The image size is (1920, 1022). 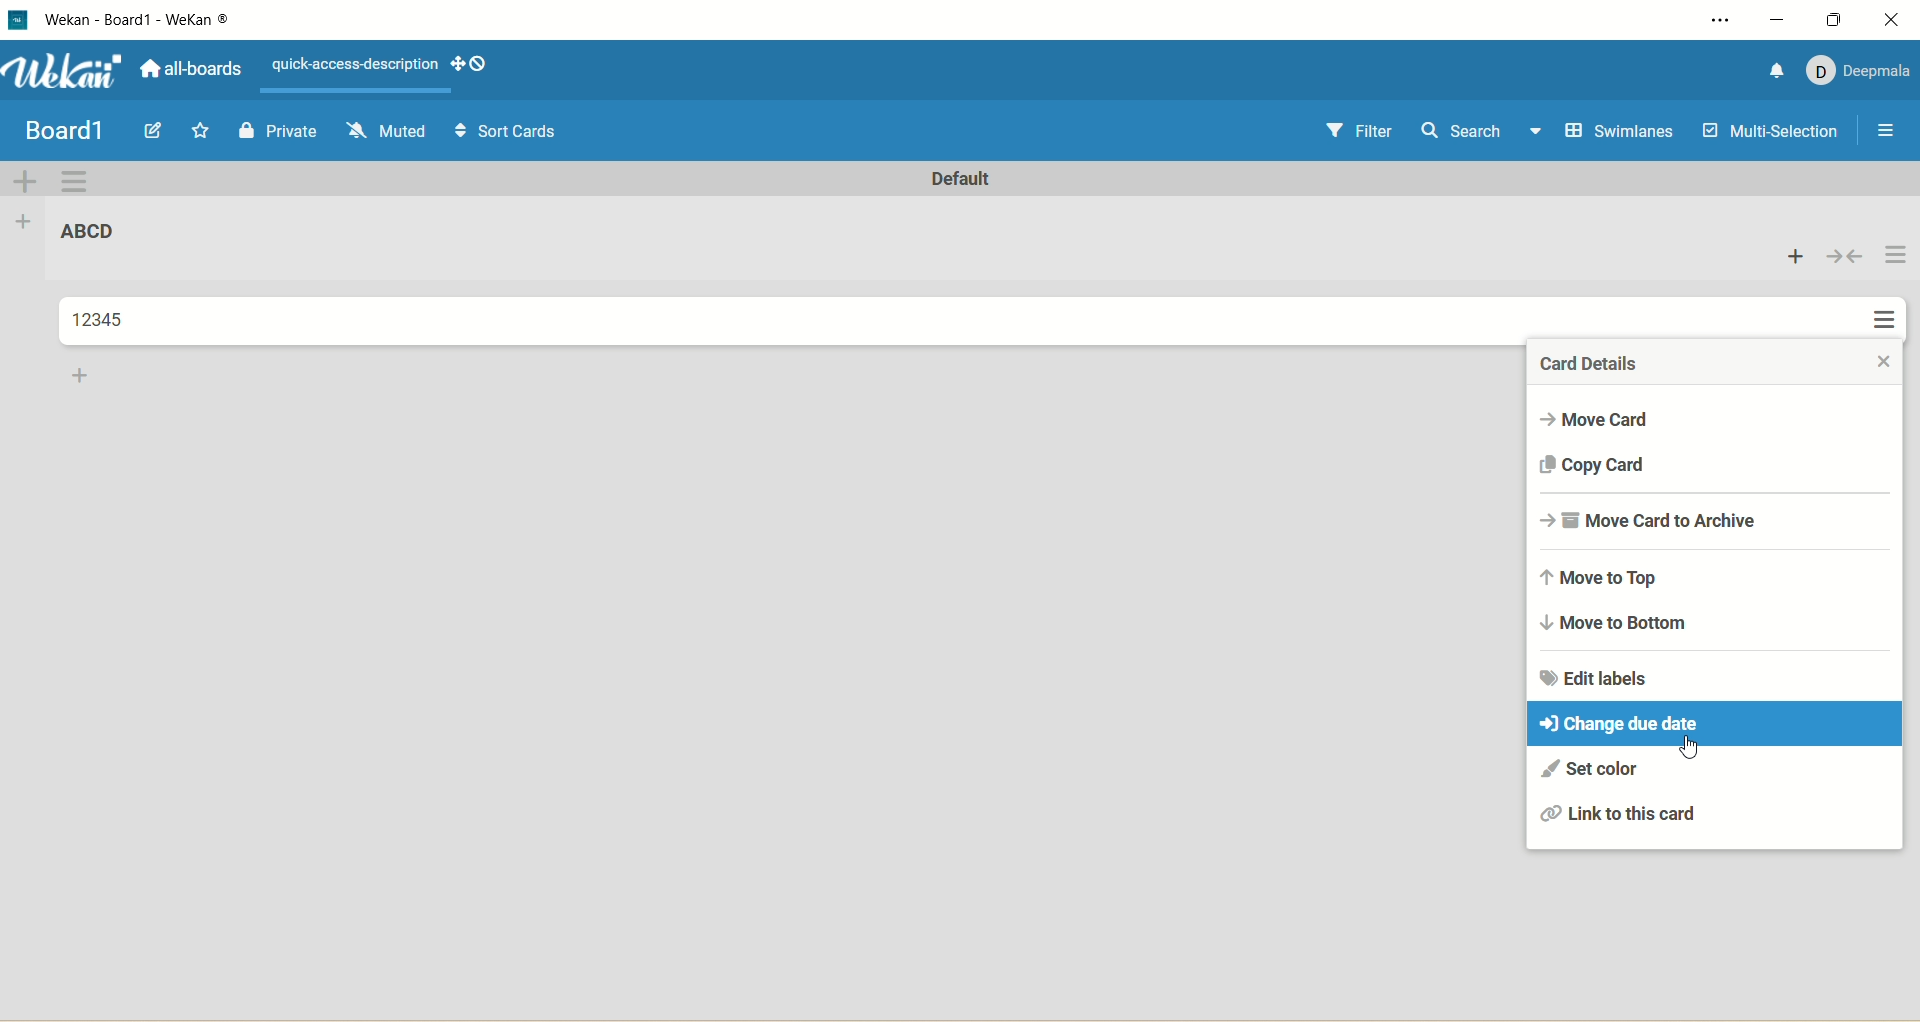 What do you see at coordinates (1364, 132) in the screenshot?
I see `filter` at bounding box center [1364, 132].